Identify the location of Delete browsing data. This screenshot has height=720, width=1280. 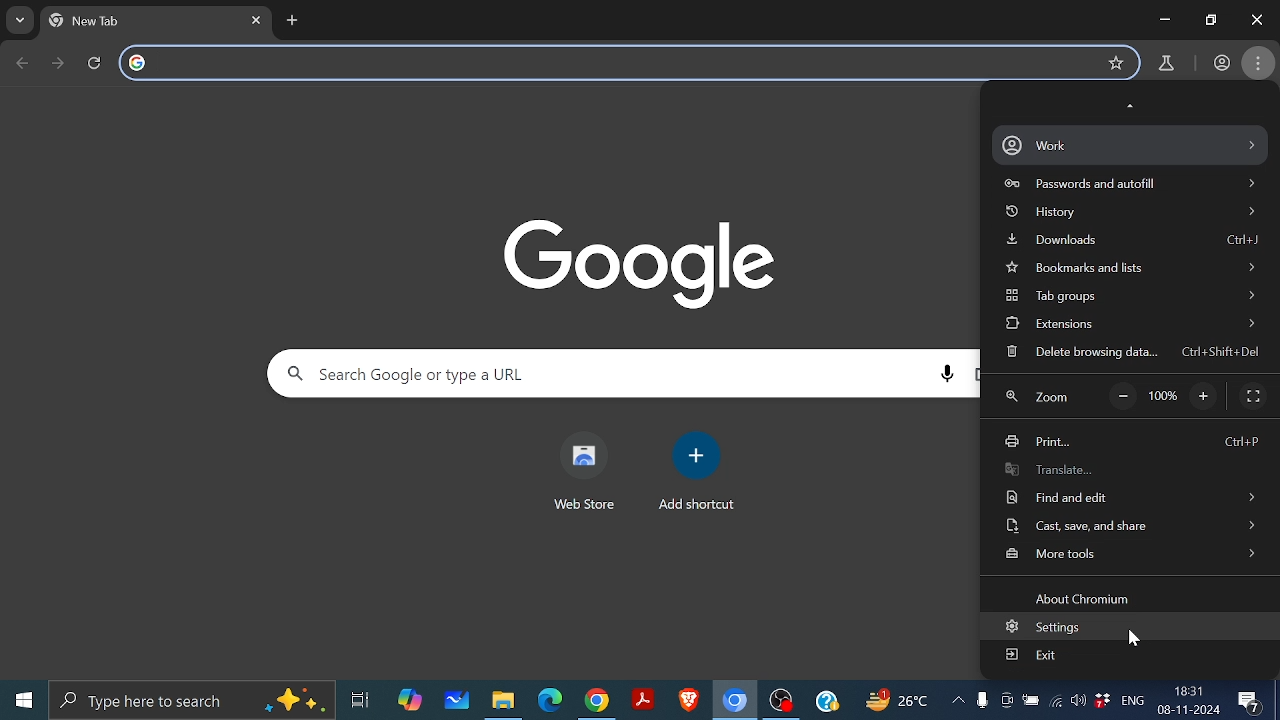
(1125, 353).